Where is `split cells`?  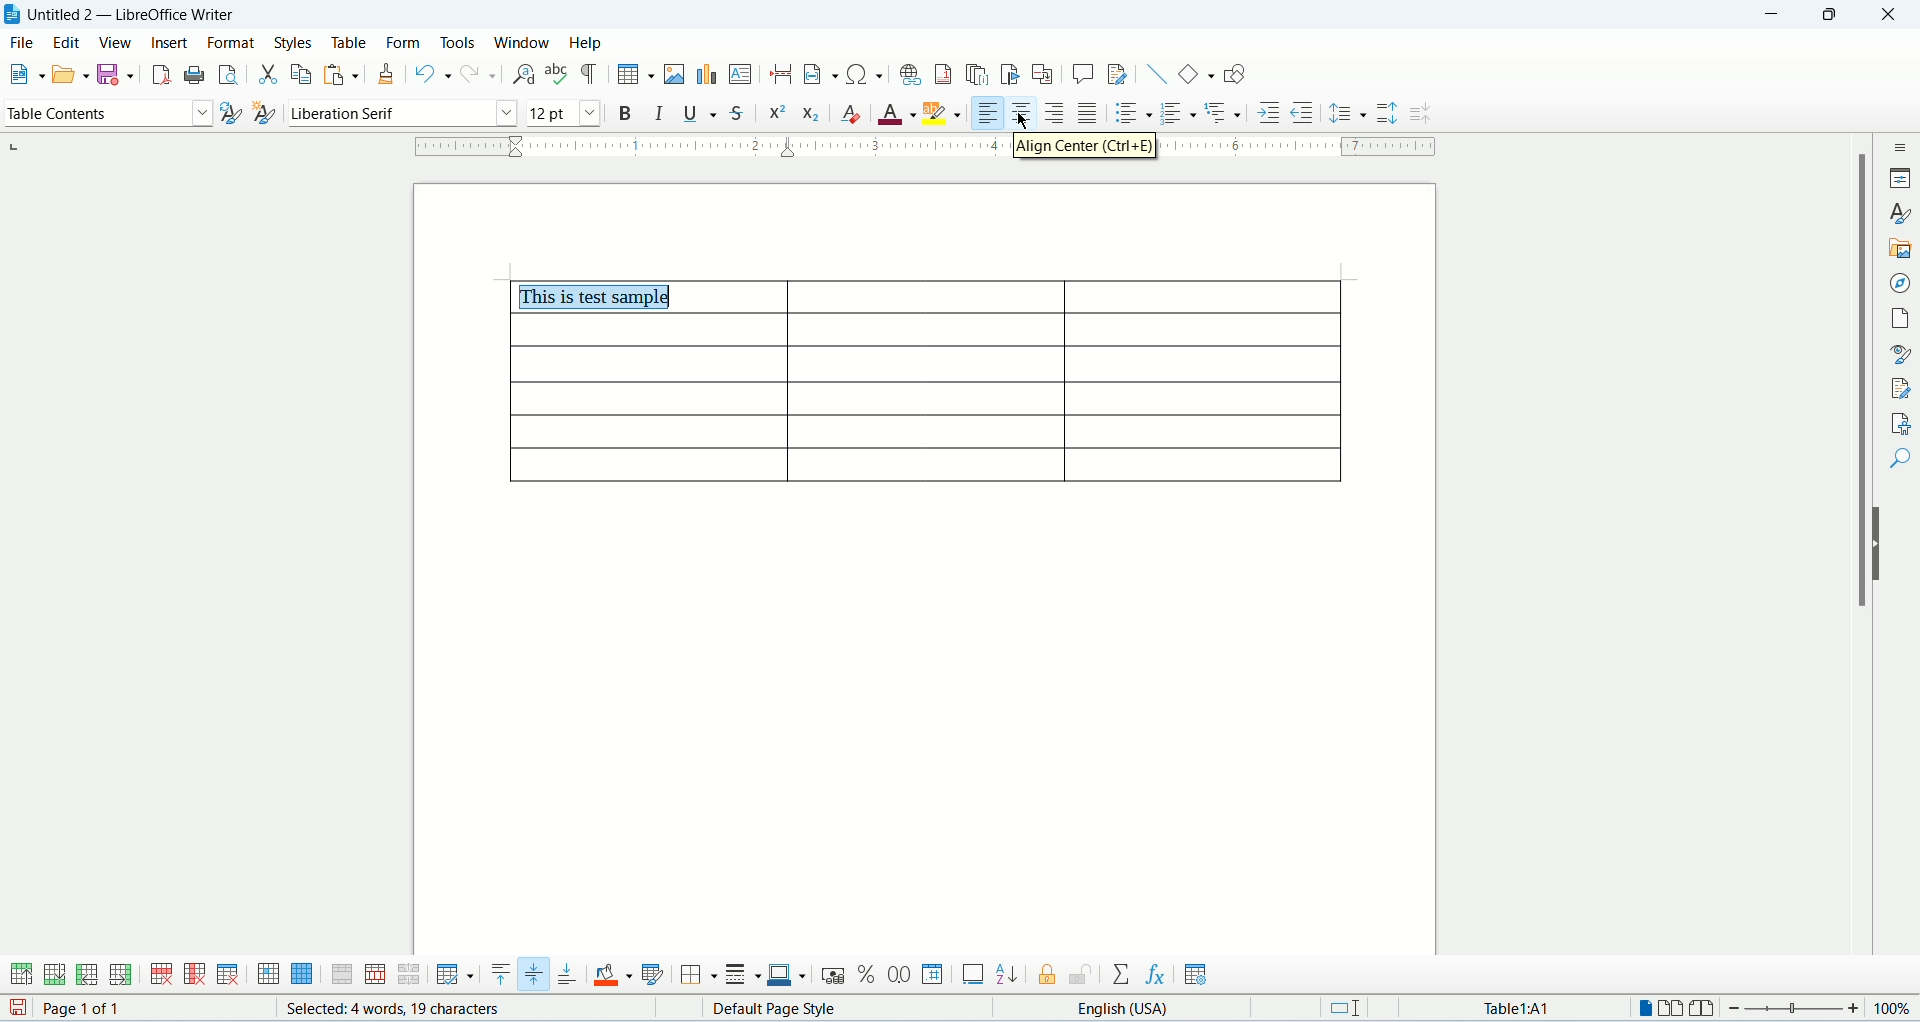 split cells is located at coordinates (377, 974).